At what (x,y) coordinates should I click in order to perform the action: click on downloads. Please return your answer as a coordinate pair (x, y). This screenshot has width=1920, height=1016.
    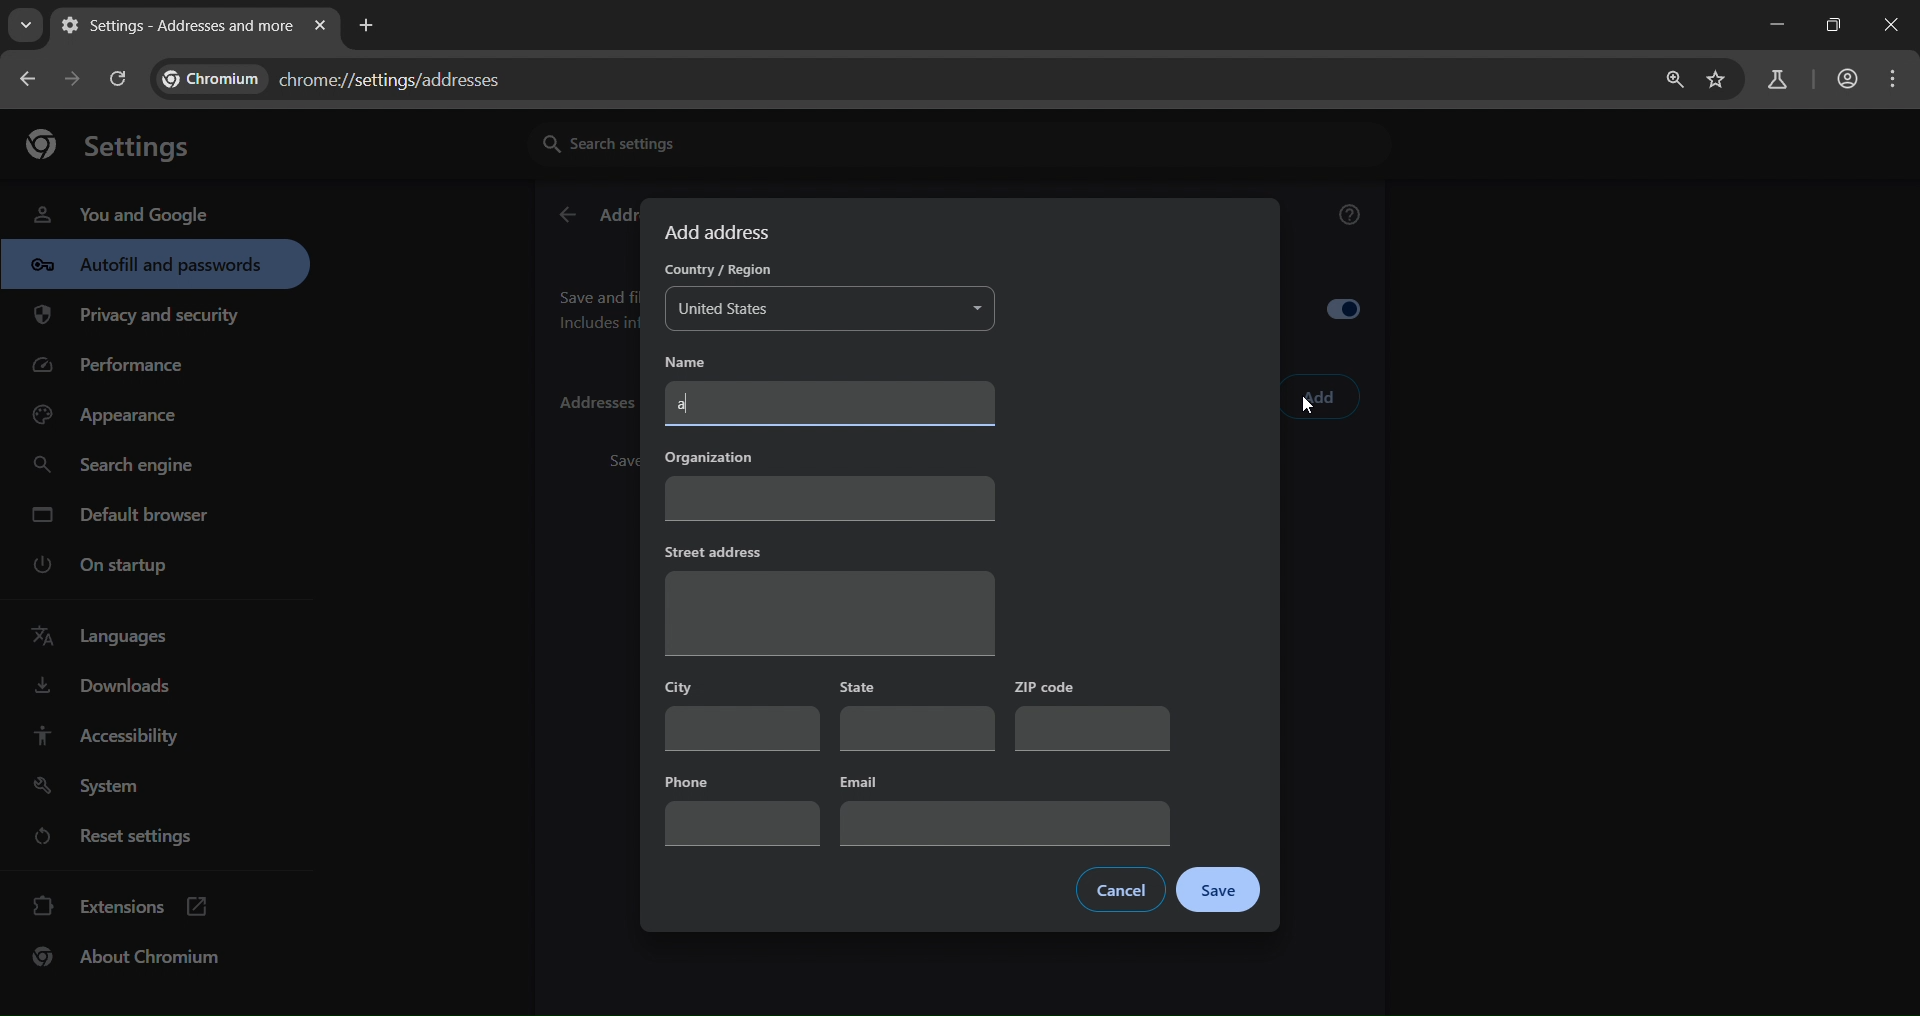
    Looking at the image, I should click on (101, 690).